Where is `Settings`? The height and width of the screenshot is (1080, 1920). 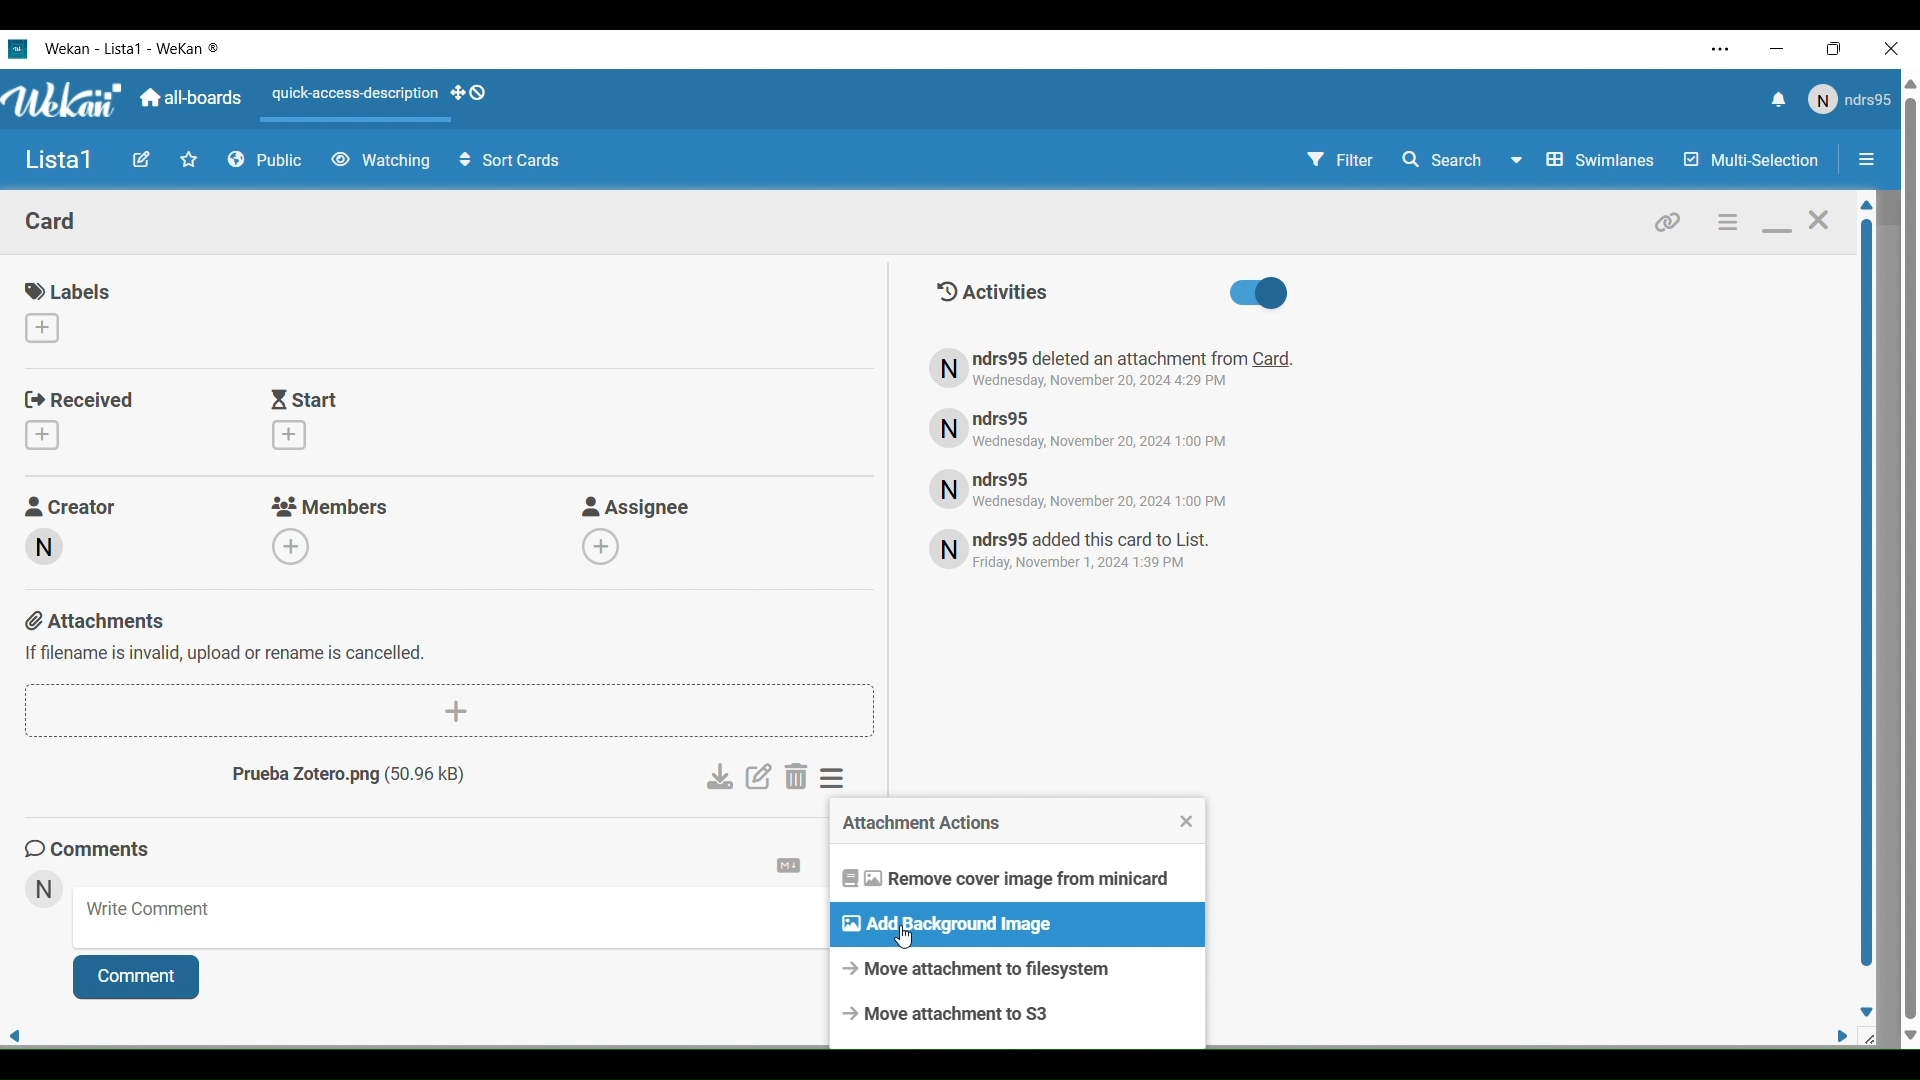 Settings is located at coordinates (790, 865).